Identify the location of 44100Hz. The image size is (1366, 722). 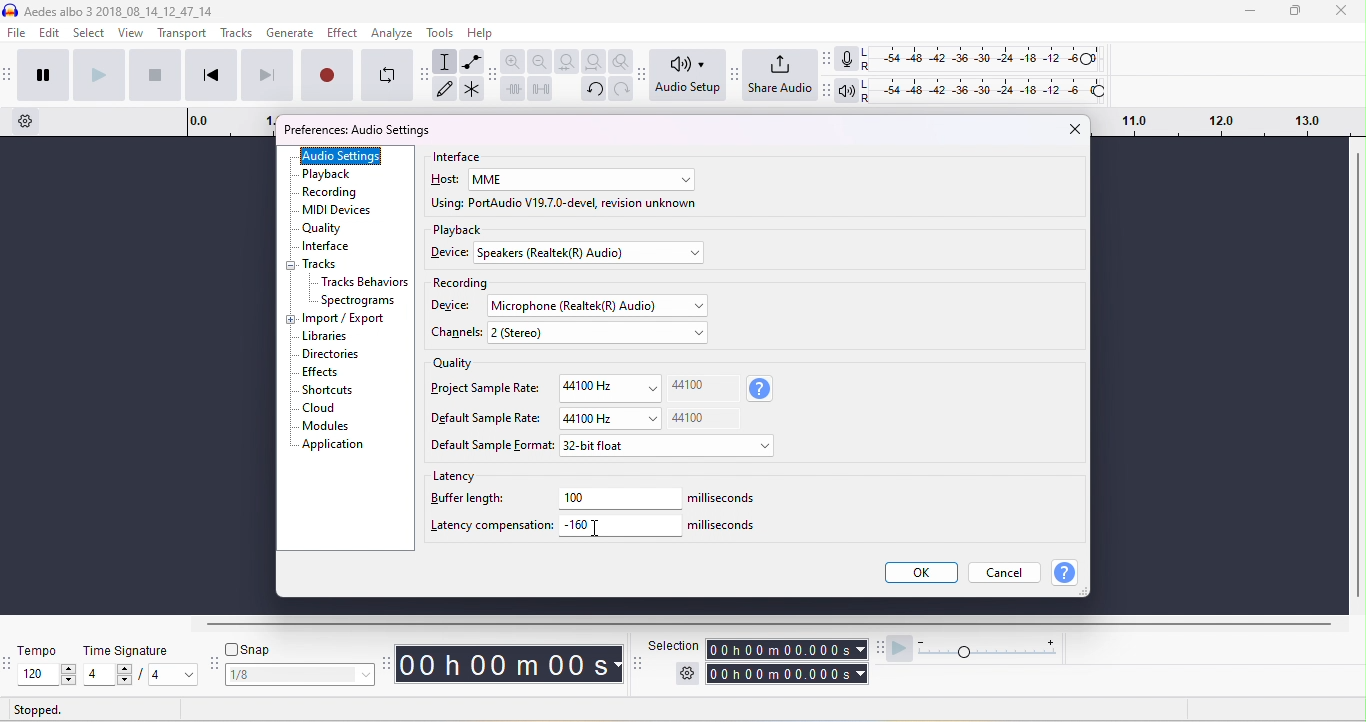
(608, 388).